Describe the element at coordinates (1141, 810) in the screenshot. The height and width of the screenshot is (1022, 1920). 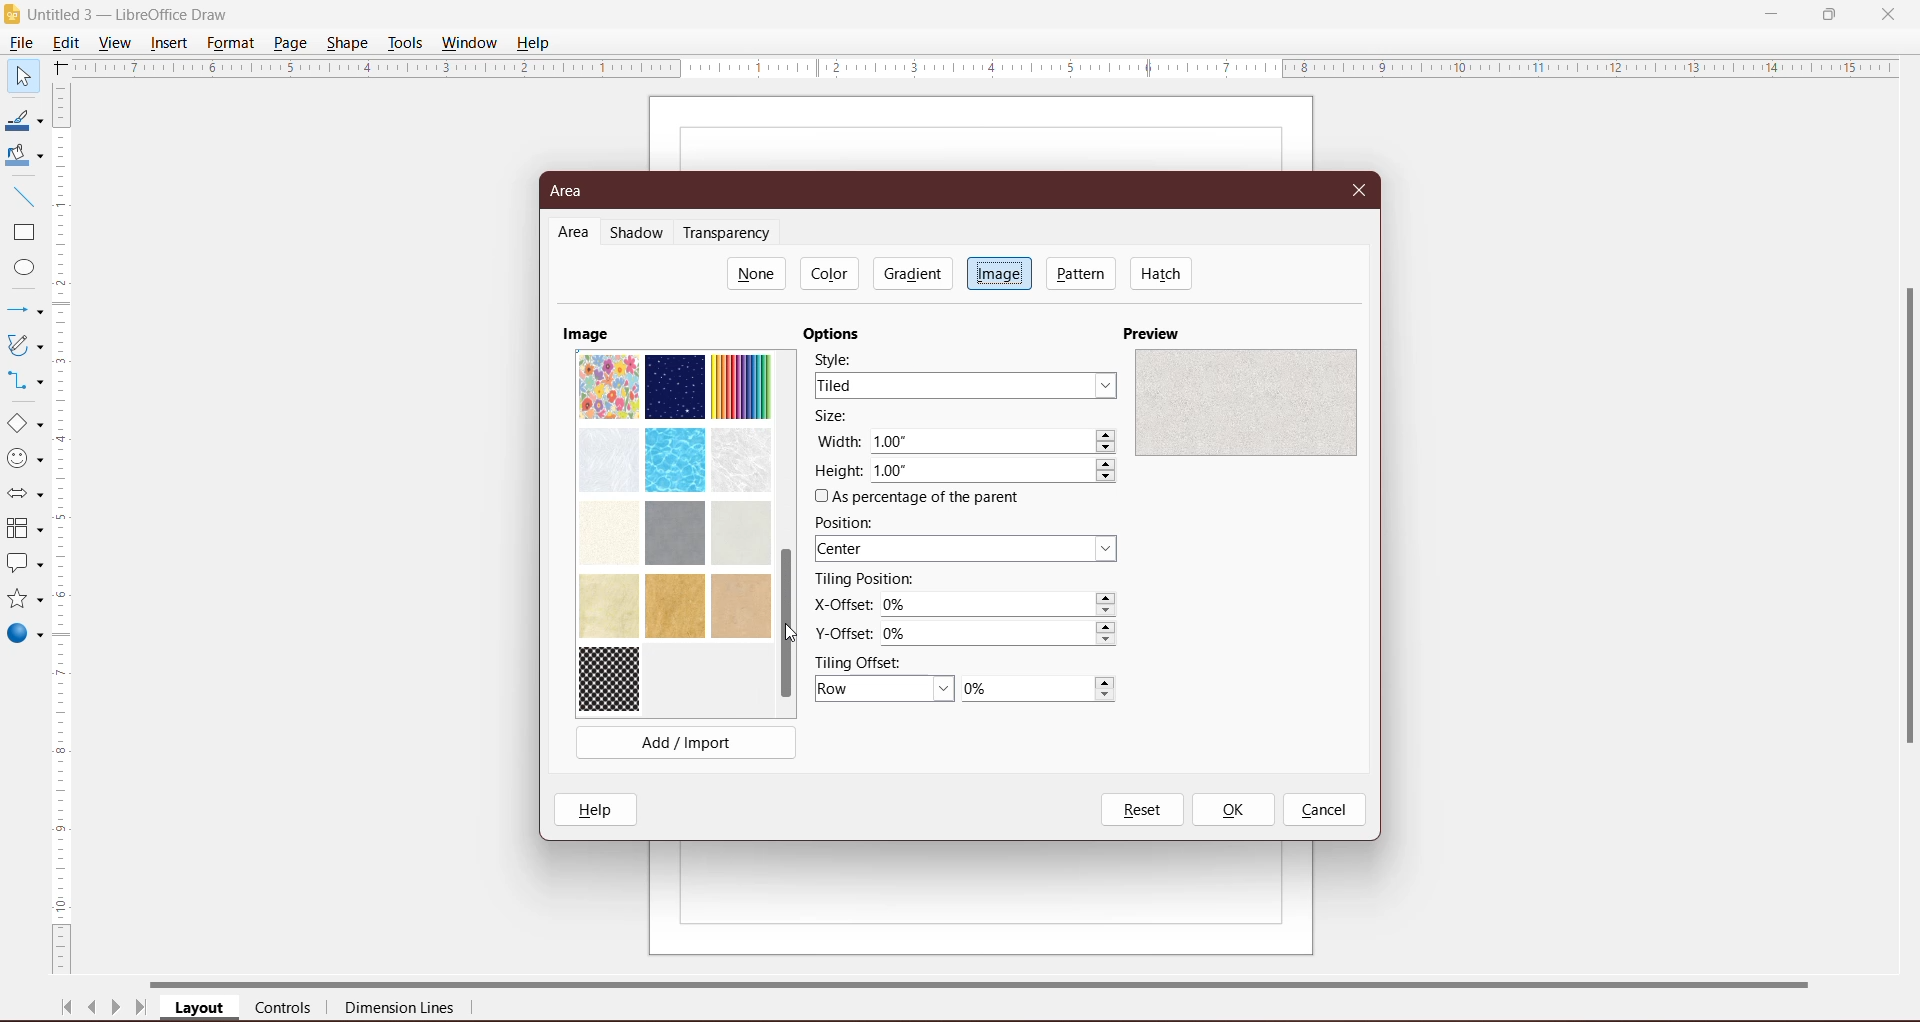
I see `Reset` at that location.